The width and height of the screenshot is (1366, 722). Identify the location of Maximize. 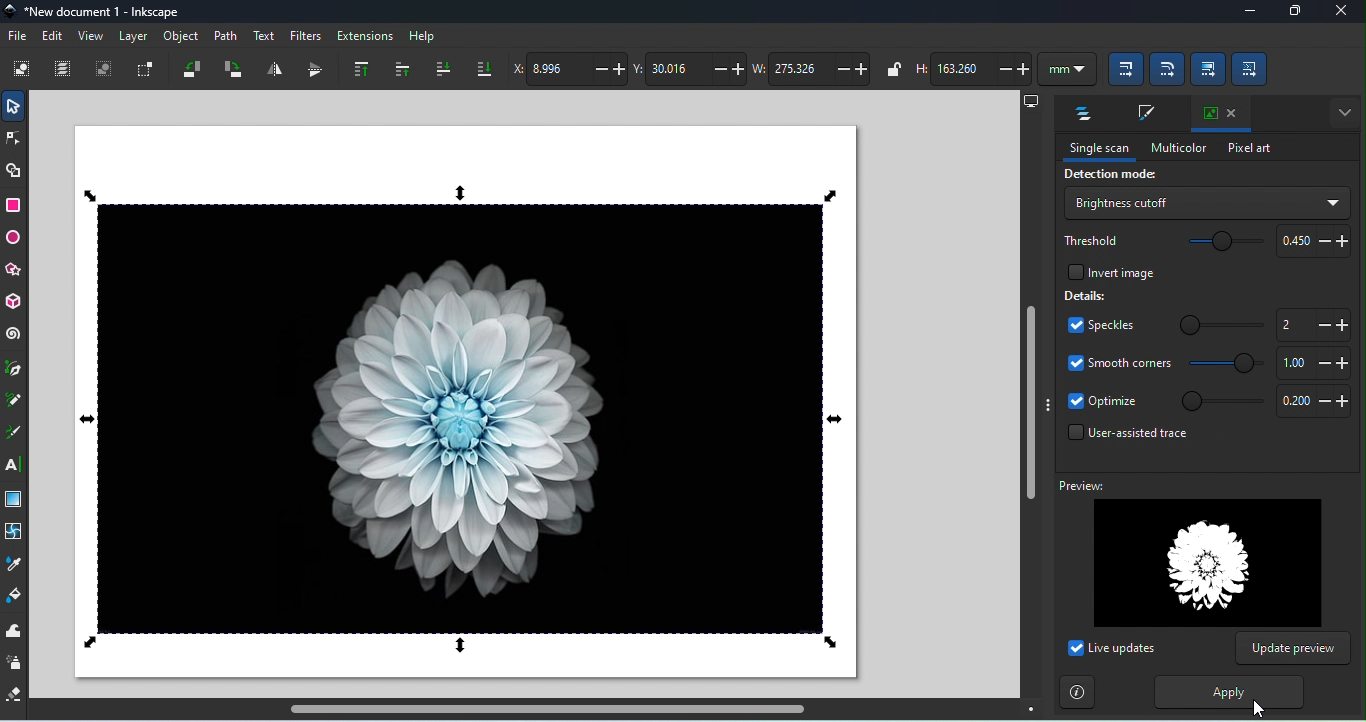
(1291, 13).